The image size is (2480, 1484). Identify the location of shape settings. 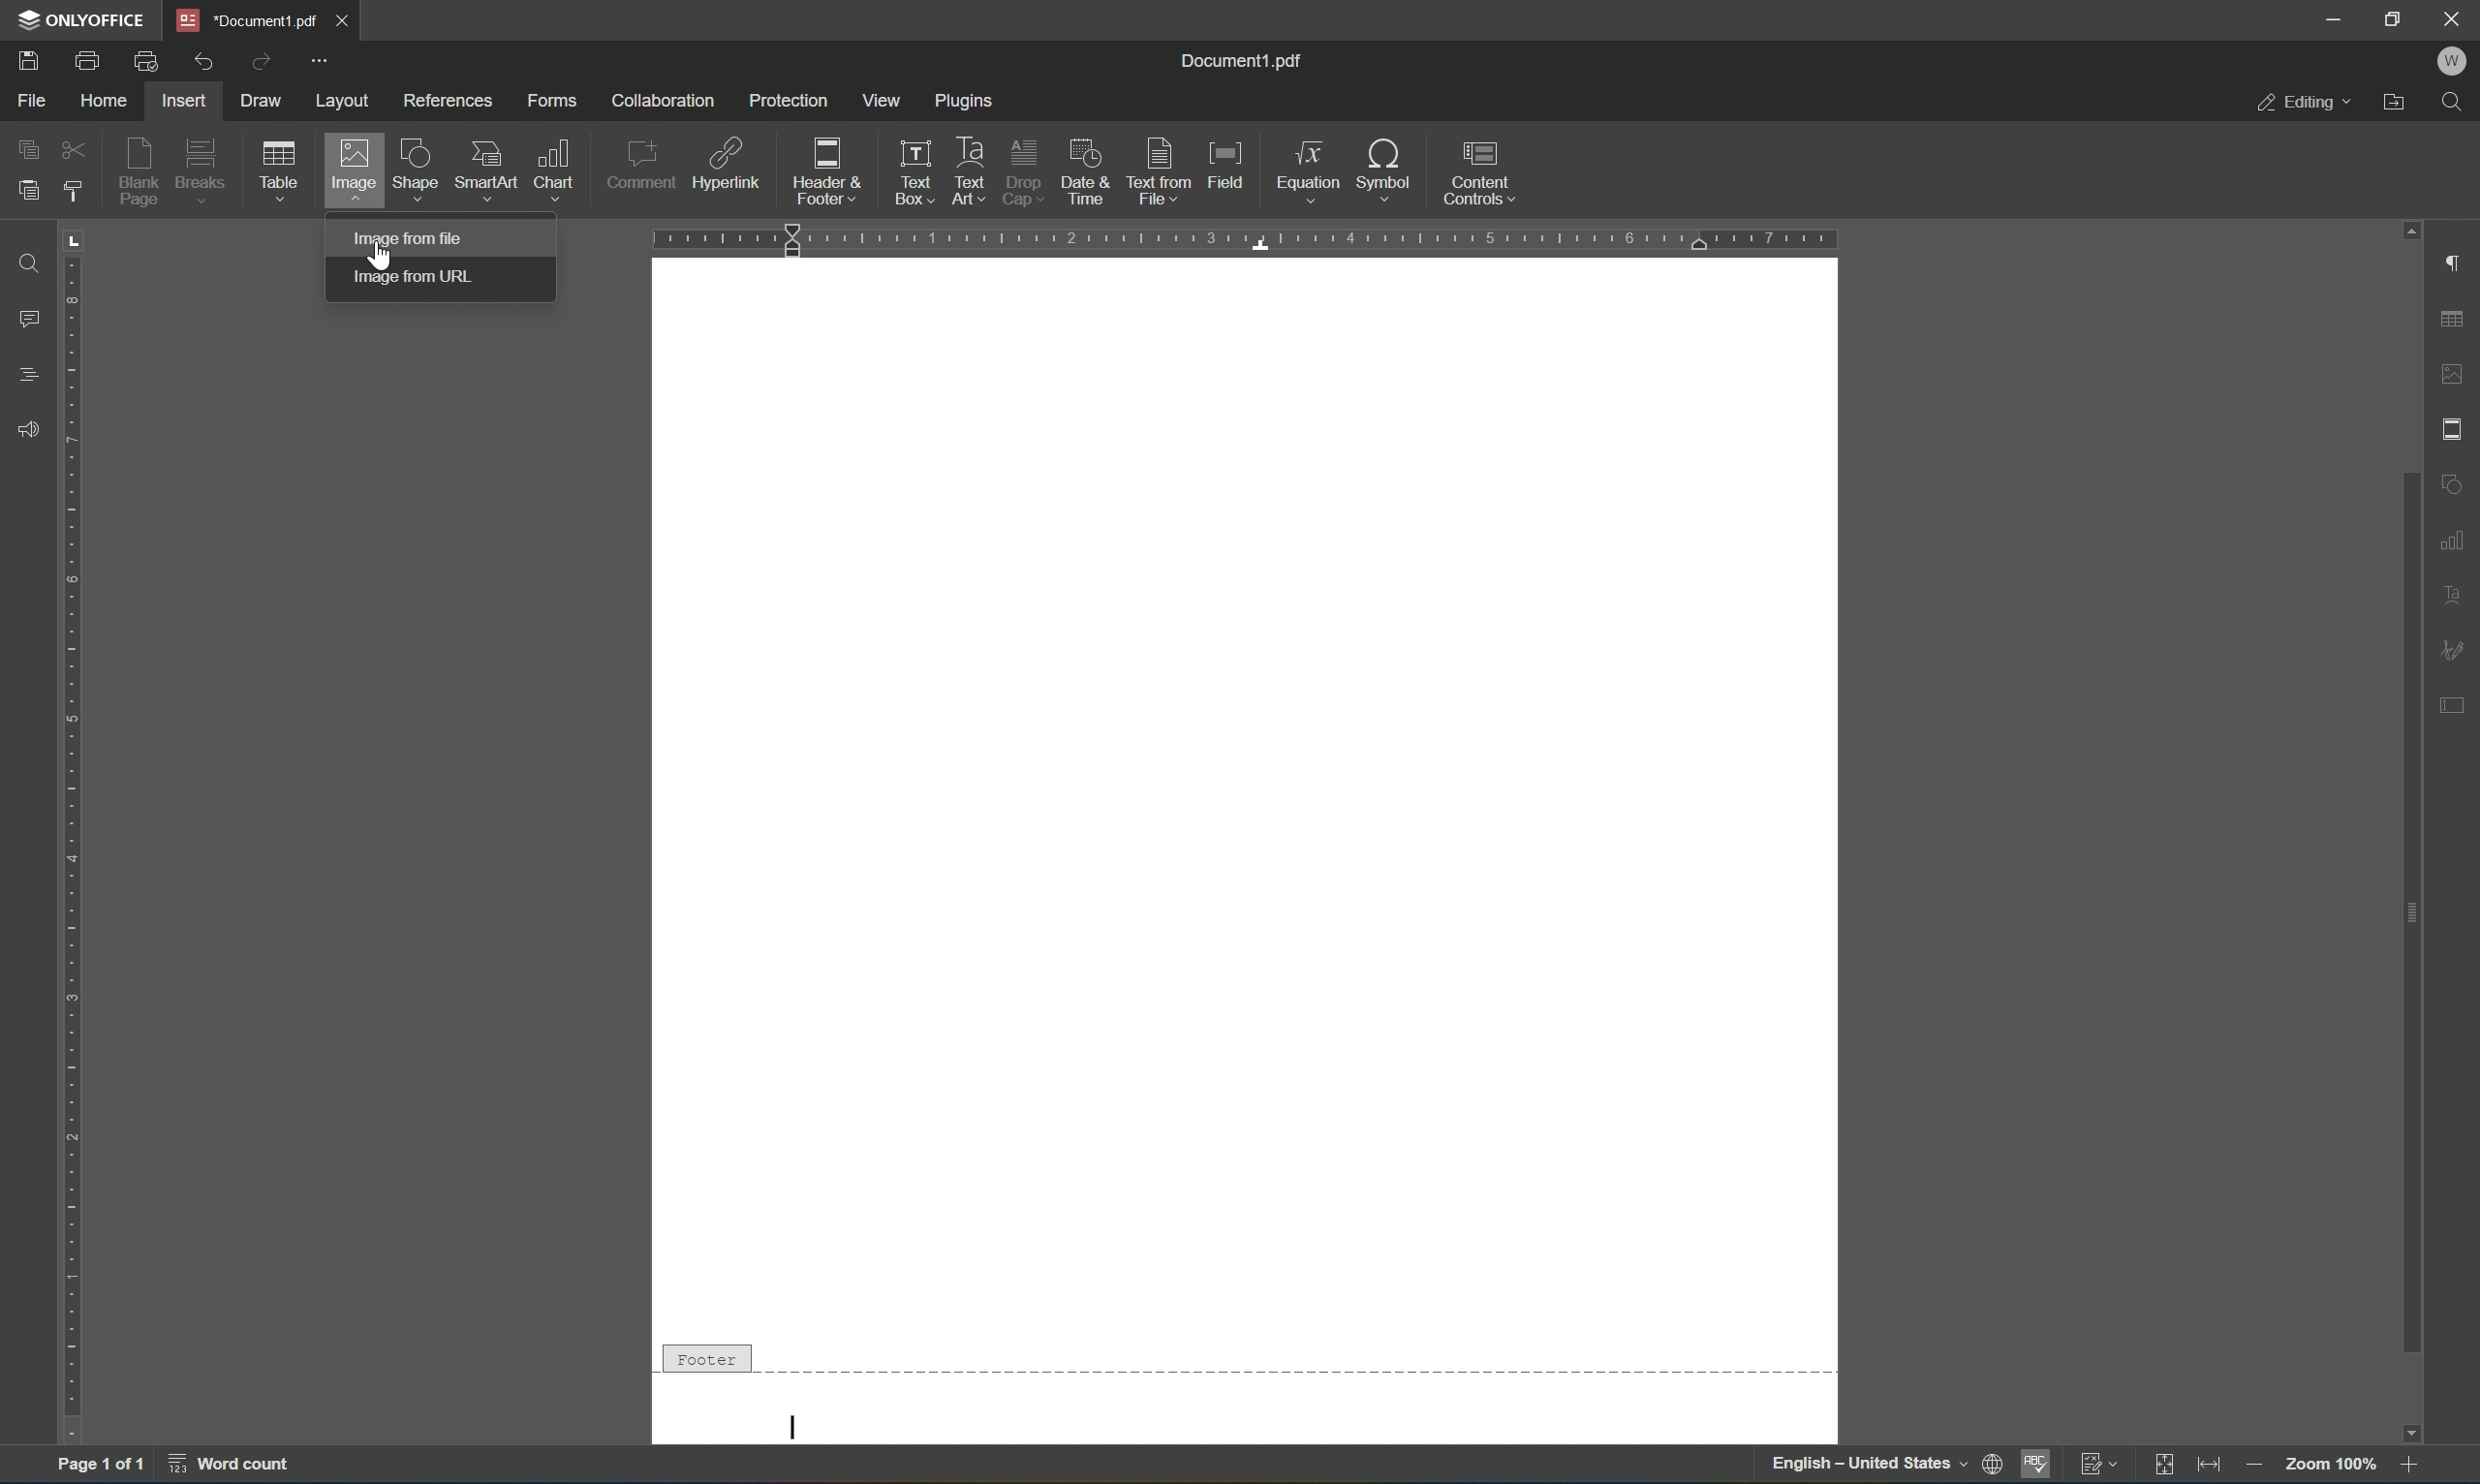
(2457, 480).